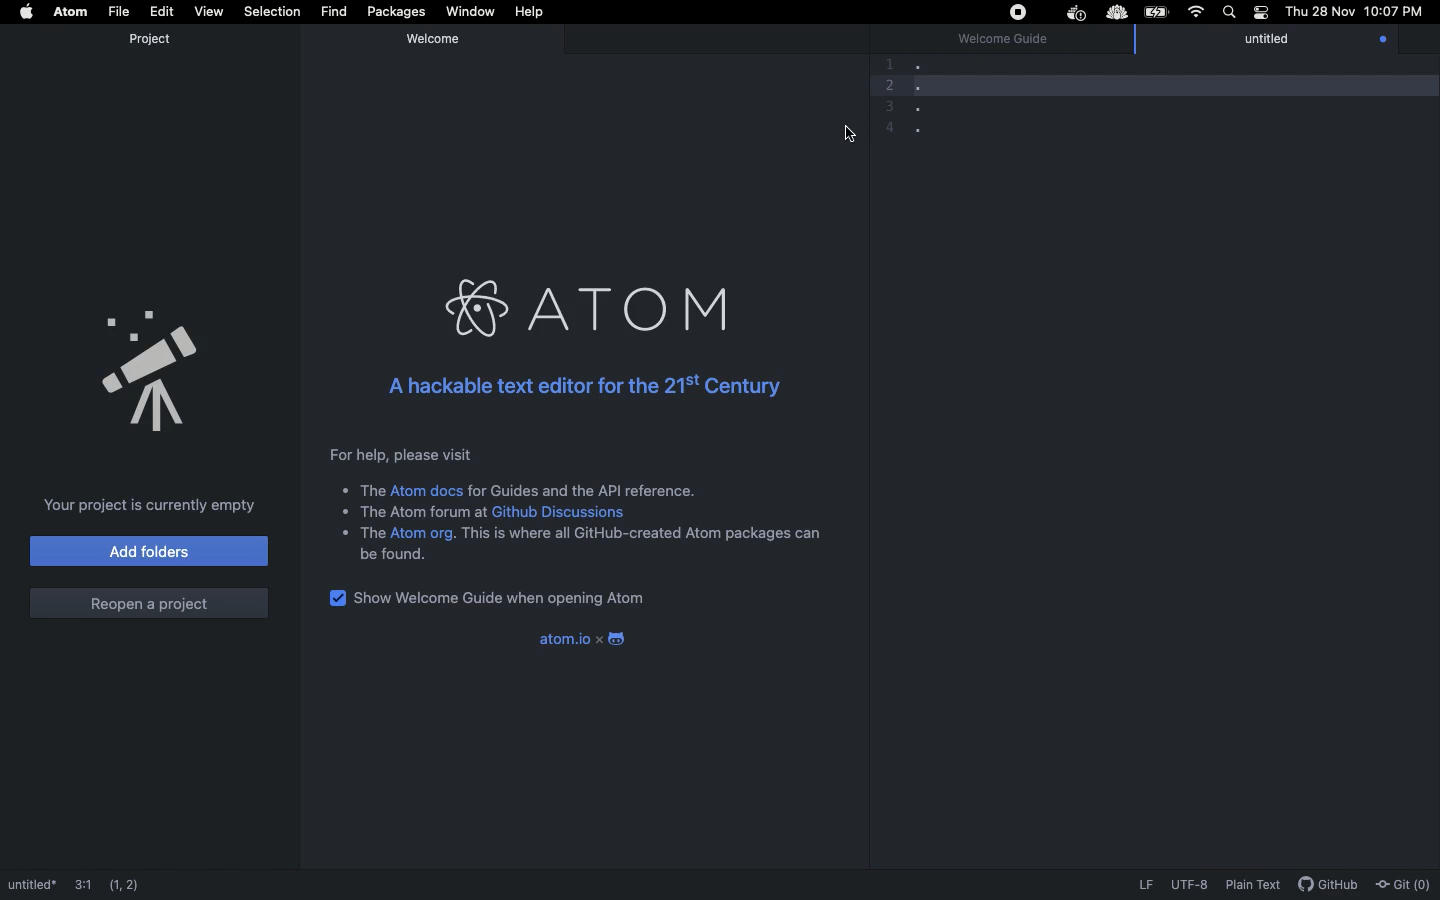  I want to click on Packages, so click(394, 12).